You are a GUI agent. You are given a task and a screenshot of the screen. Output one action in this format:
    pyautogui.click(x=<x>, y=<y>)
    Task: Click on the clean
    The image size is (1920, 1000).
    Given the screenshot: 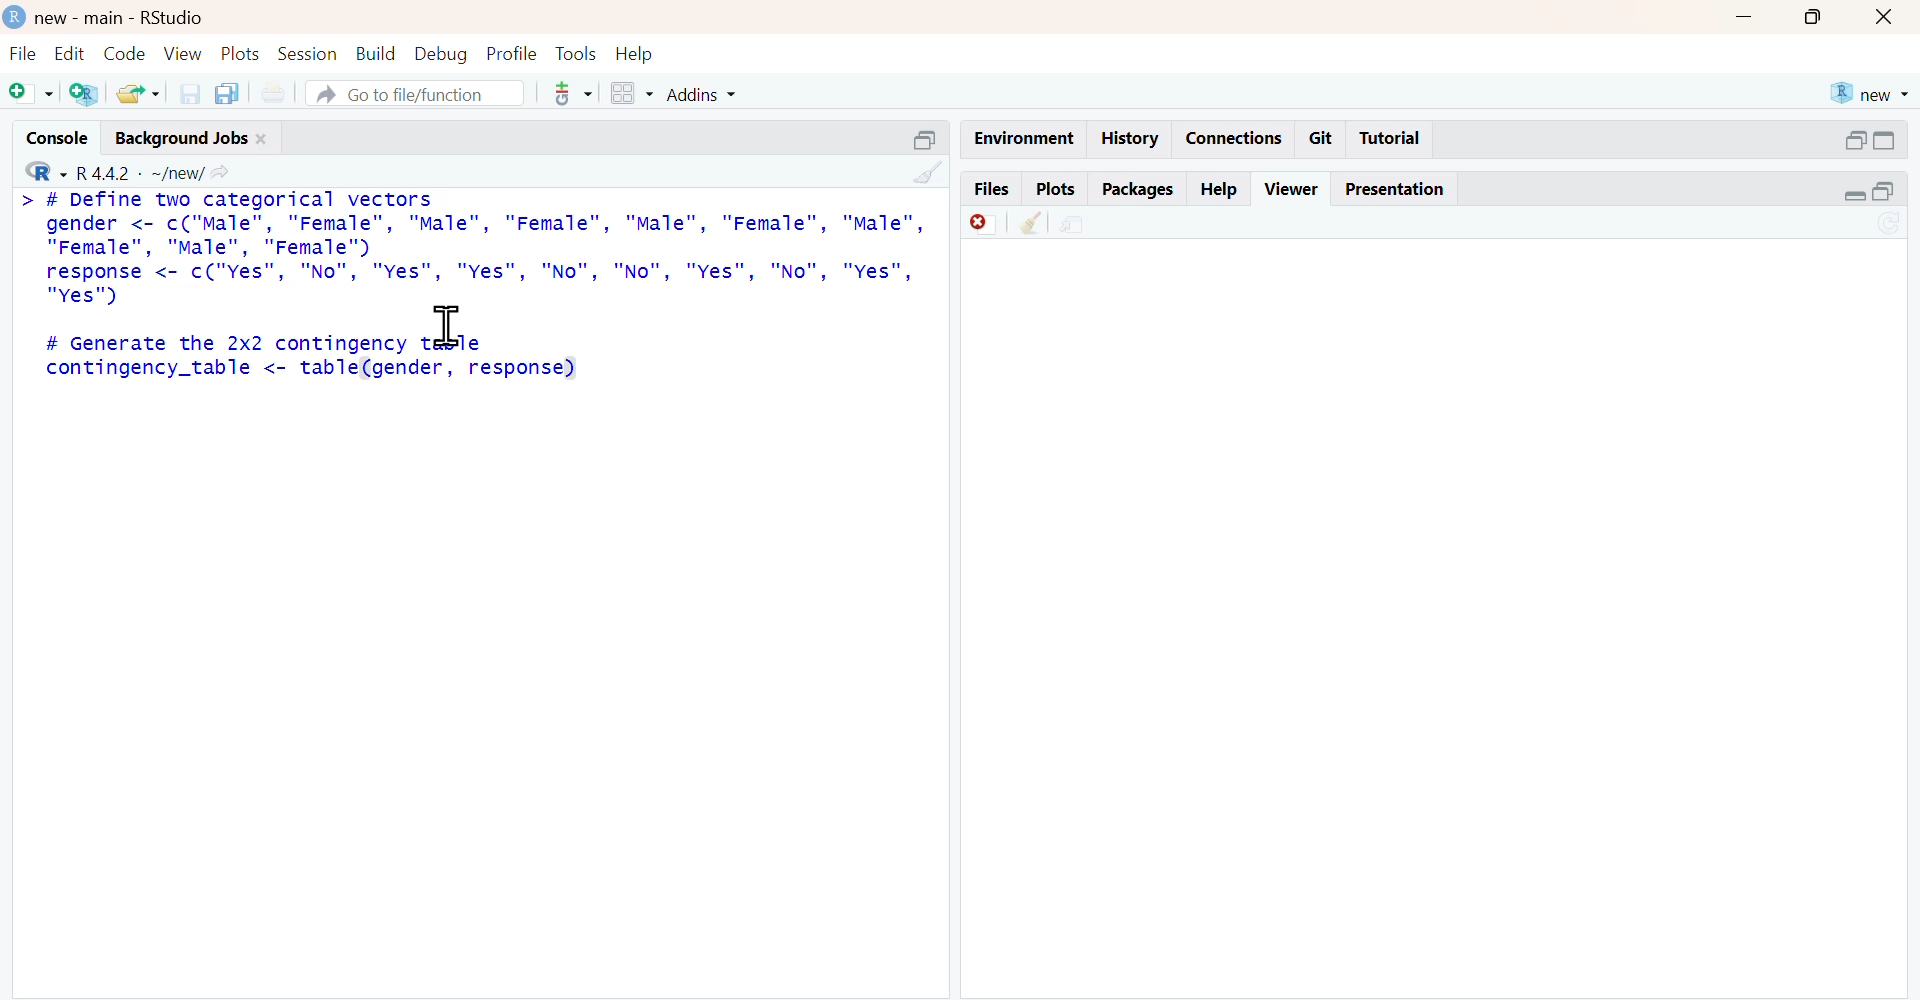 What is the action you would take?
    pyautogui.click(x=1031, y=223)
    